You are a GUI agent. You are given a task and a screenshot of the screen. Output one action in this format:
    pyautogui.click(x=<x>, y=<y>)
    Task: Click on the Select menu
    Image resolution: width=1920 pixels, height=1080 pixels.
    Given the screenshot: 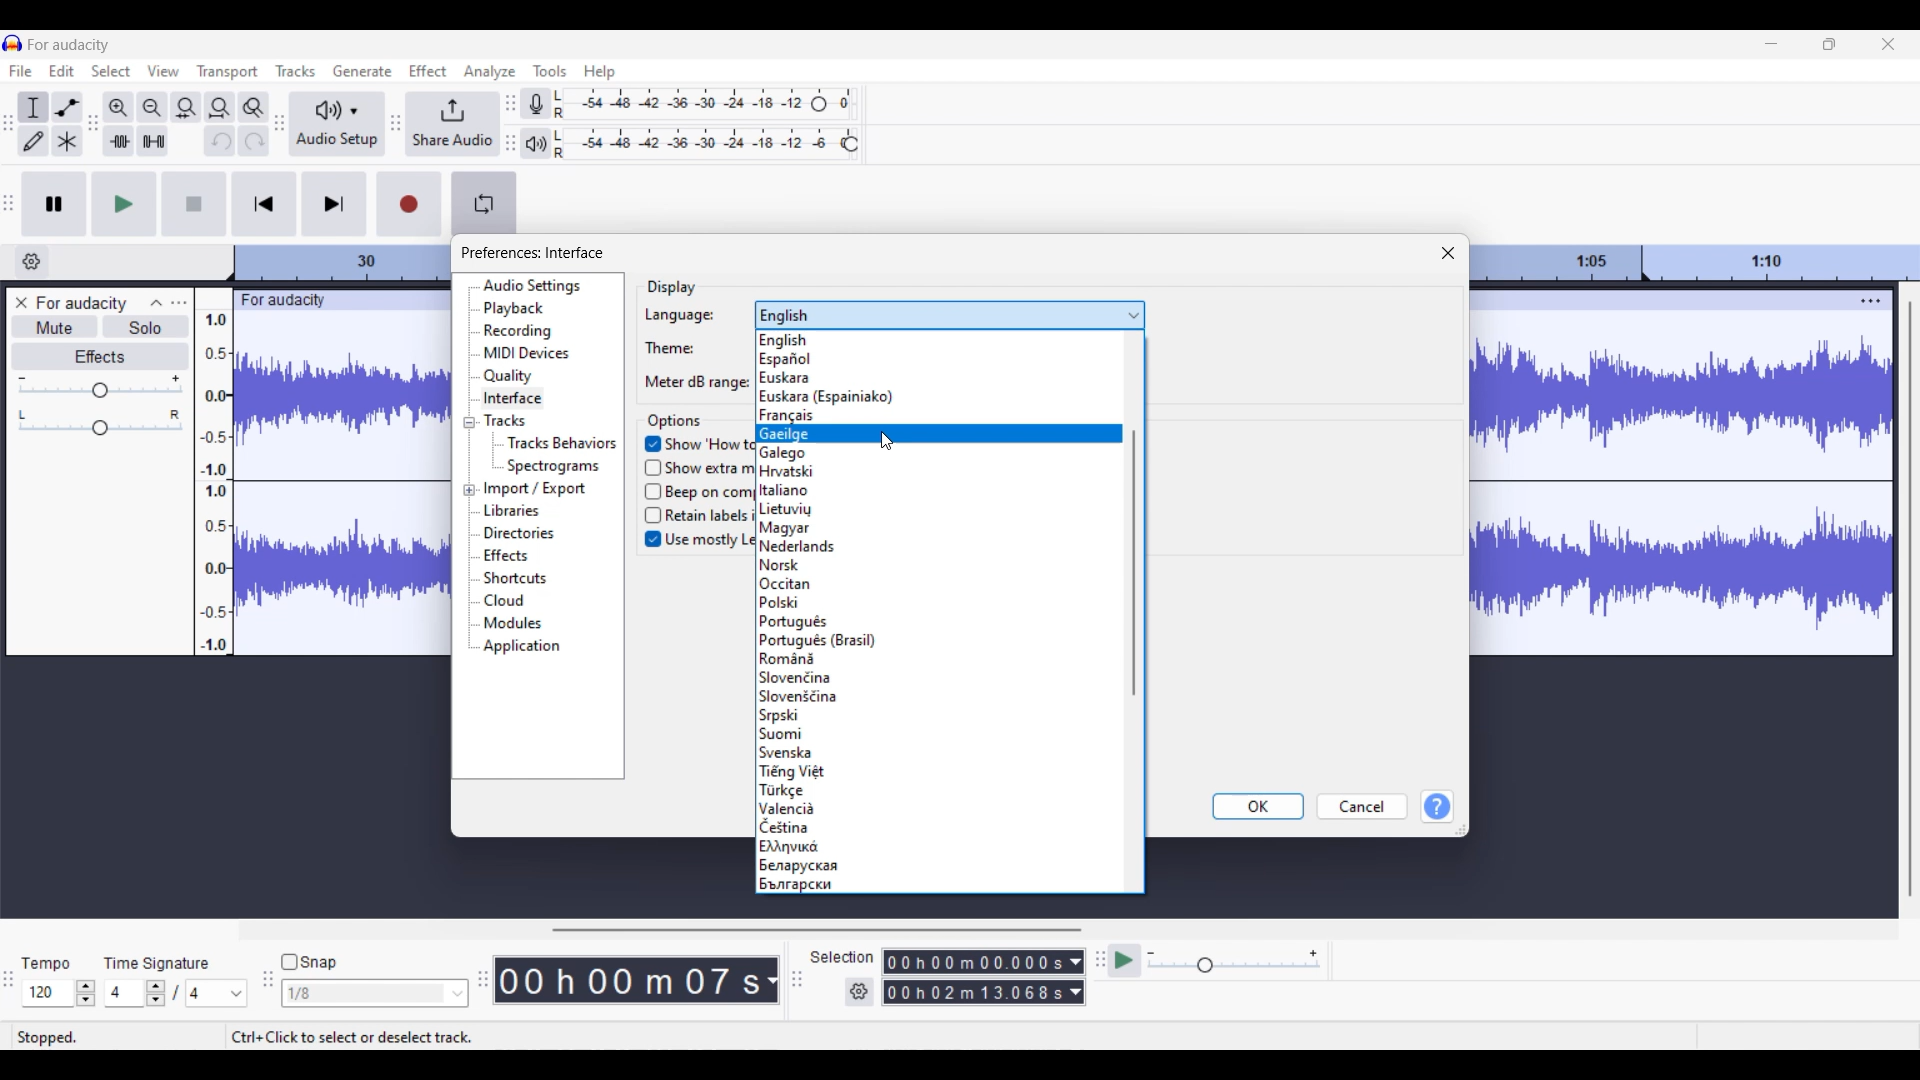 What is the action you would take?
    pyautogui.click(x=110, y=71)
    